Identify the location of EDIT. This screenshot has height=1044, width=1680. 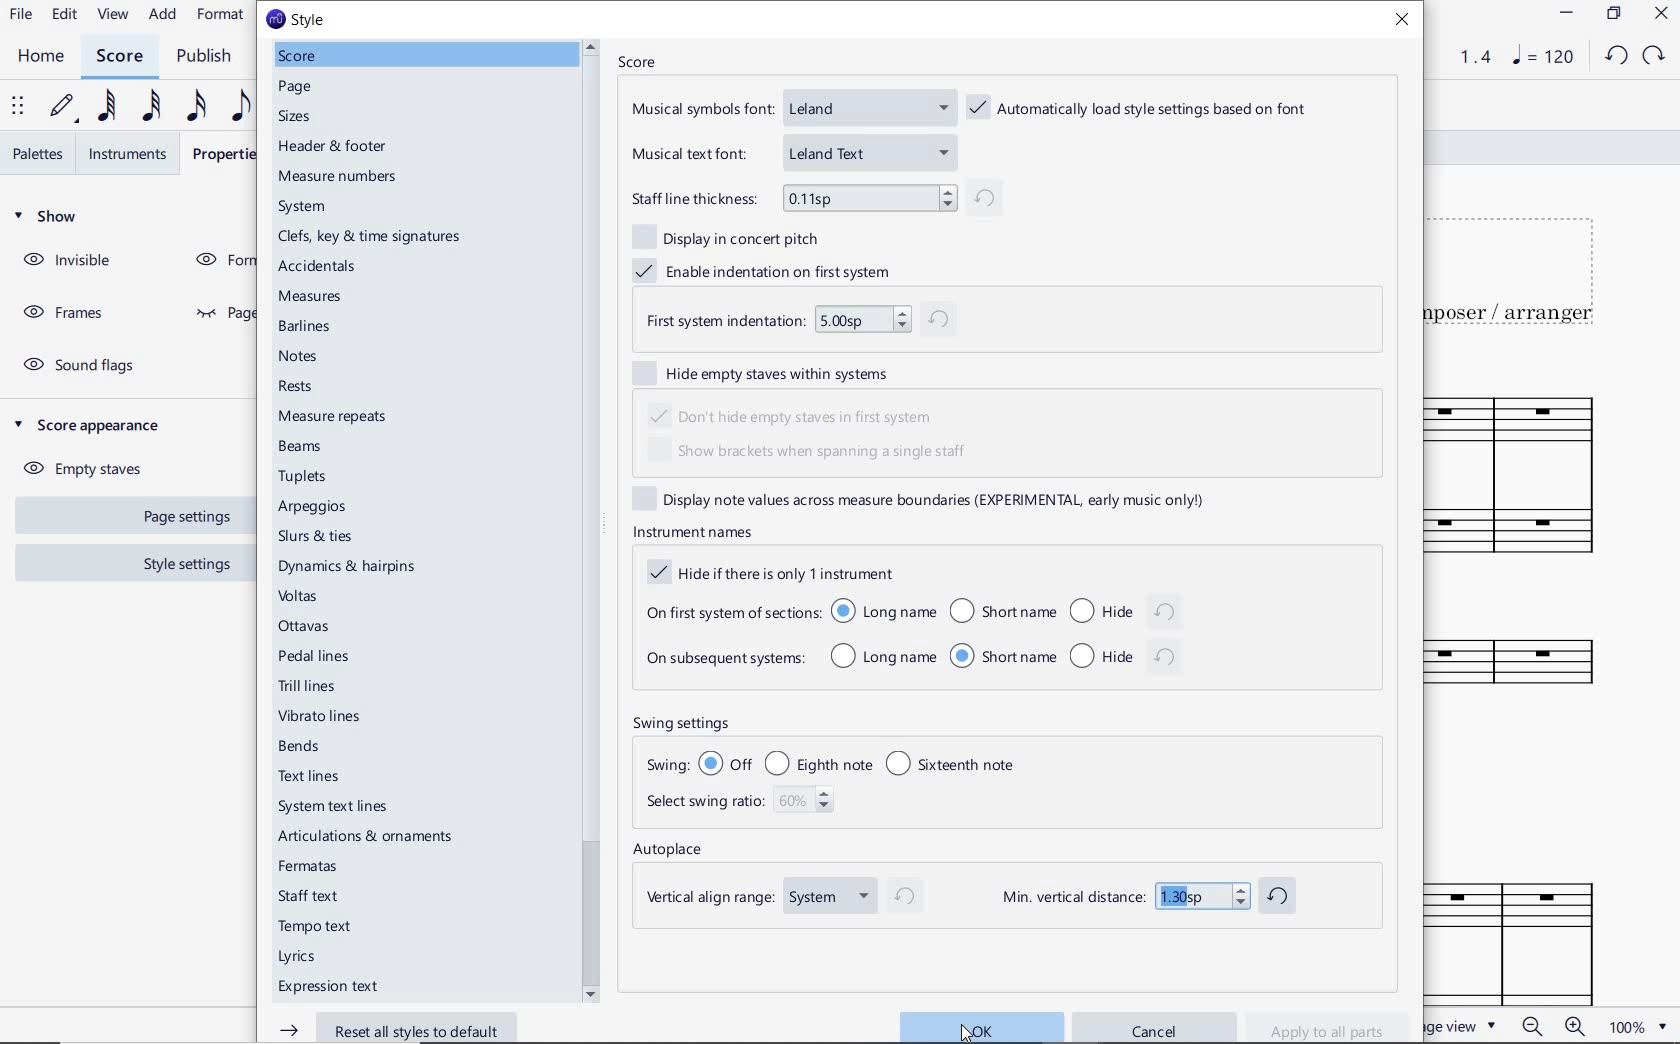
(65, 16).